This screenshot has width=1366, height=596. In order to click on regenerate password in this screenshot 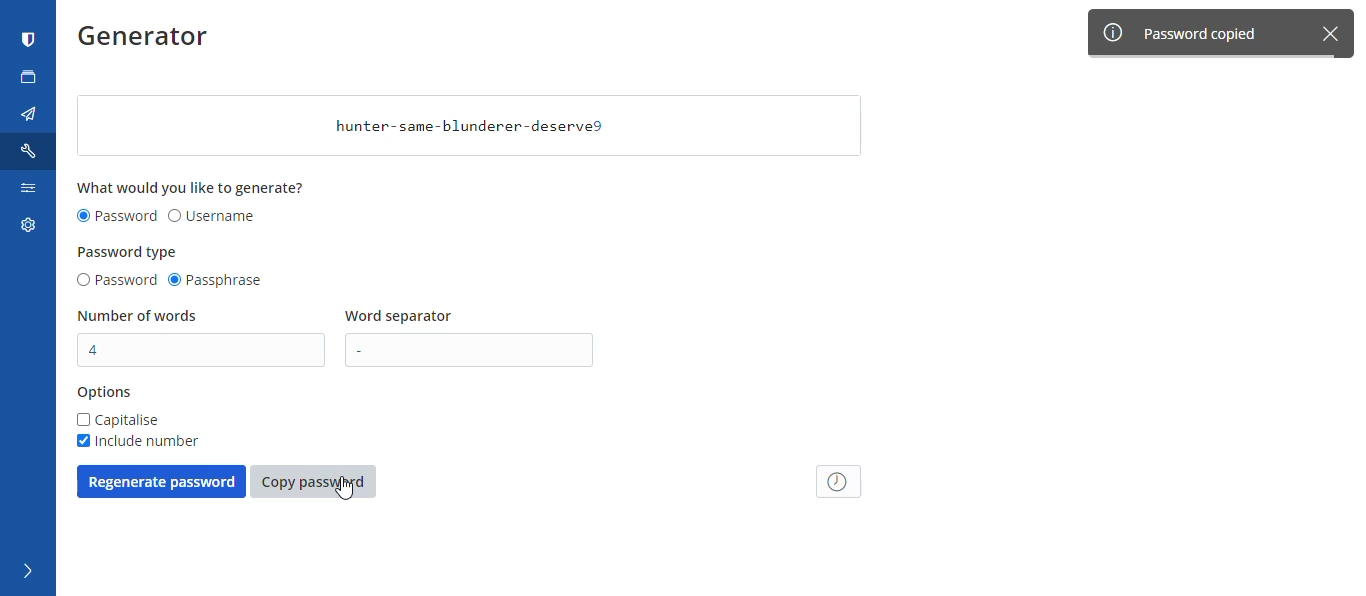, I will do `click(161, 481)`.